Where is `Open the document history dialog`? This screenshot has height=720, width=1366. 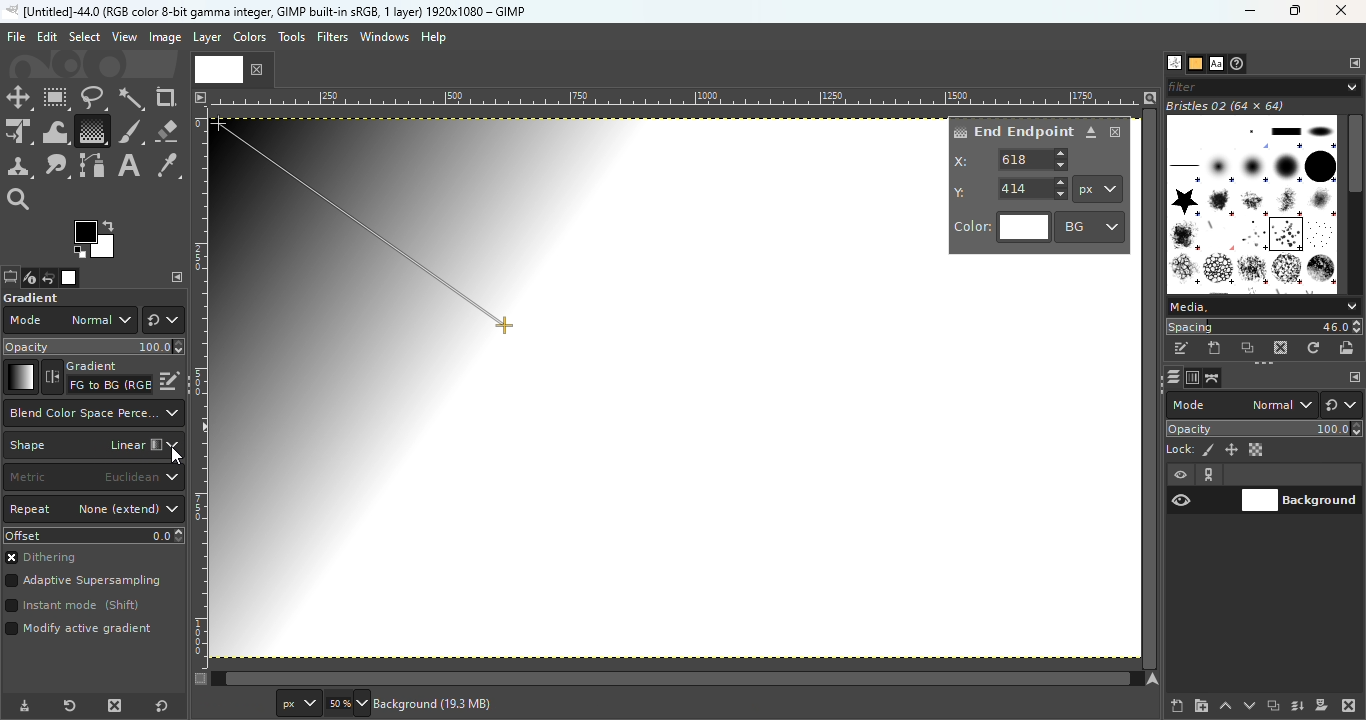 Open the document history dialog is located at coordinates (1239, 64).